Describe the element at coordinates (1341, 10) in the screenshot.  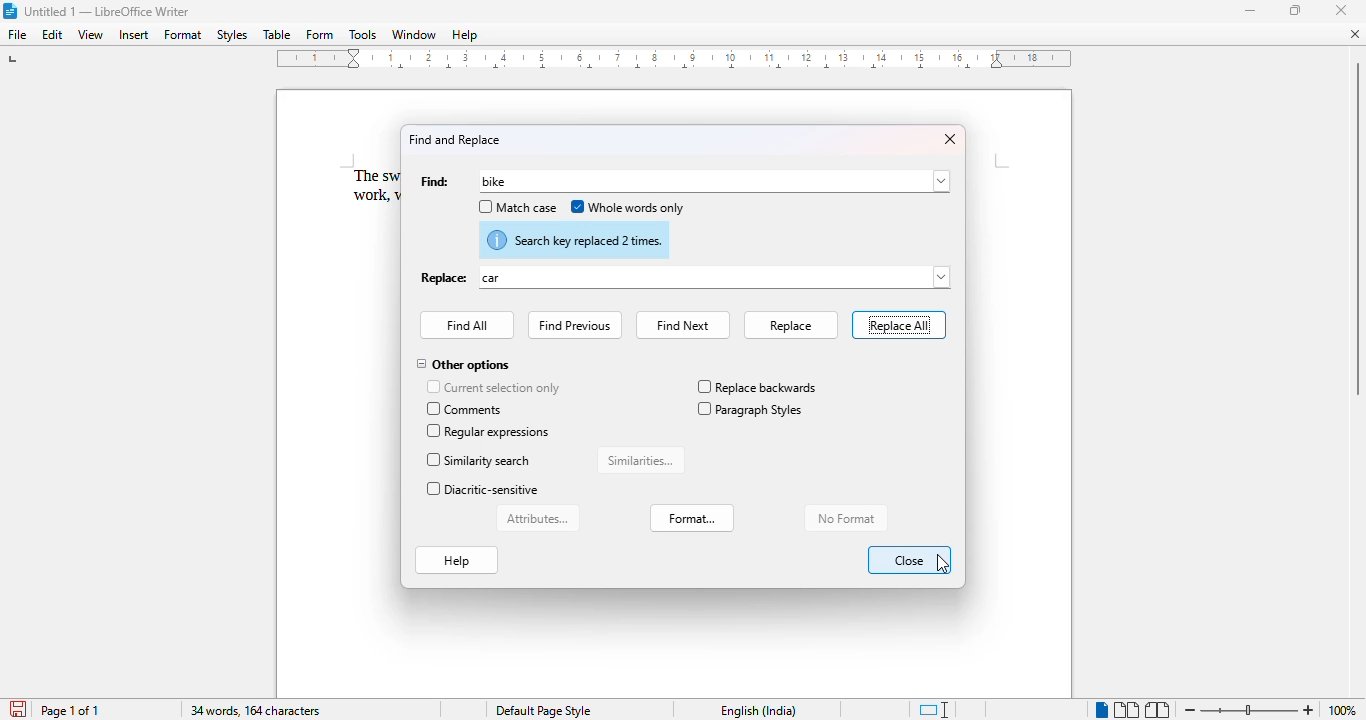
I see `close` at that location.